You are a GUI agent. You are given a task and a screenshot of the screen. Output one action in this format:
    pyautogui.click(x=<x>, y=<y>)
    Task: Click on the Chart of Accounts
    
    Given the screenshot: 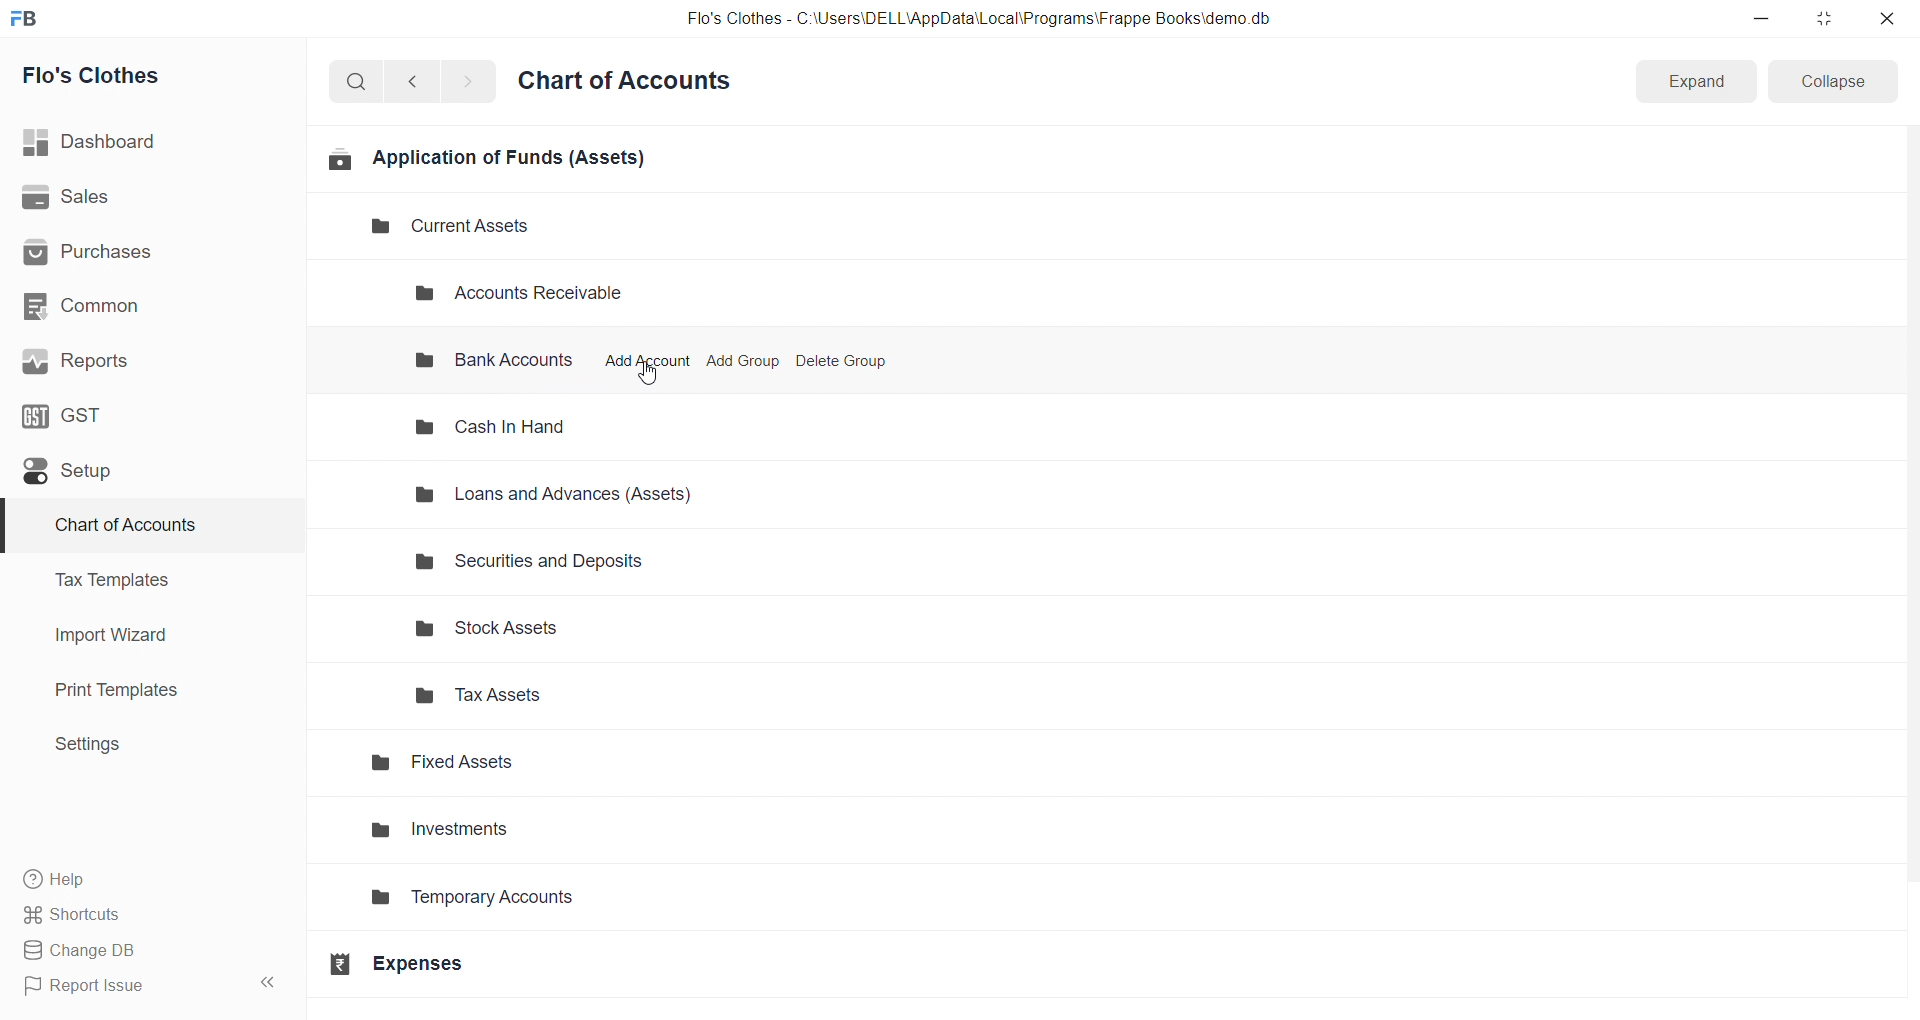 What is the action you would take?
    pyautogui.click(x=140, y=526)
    